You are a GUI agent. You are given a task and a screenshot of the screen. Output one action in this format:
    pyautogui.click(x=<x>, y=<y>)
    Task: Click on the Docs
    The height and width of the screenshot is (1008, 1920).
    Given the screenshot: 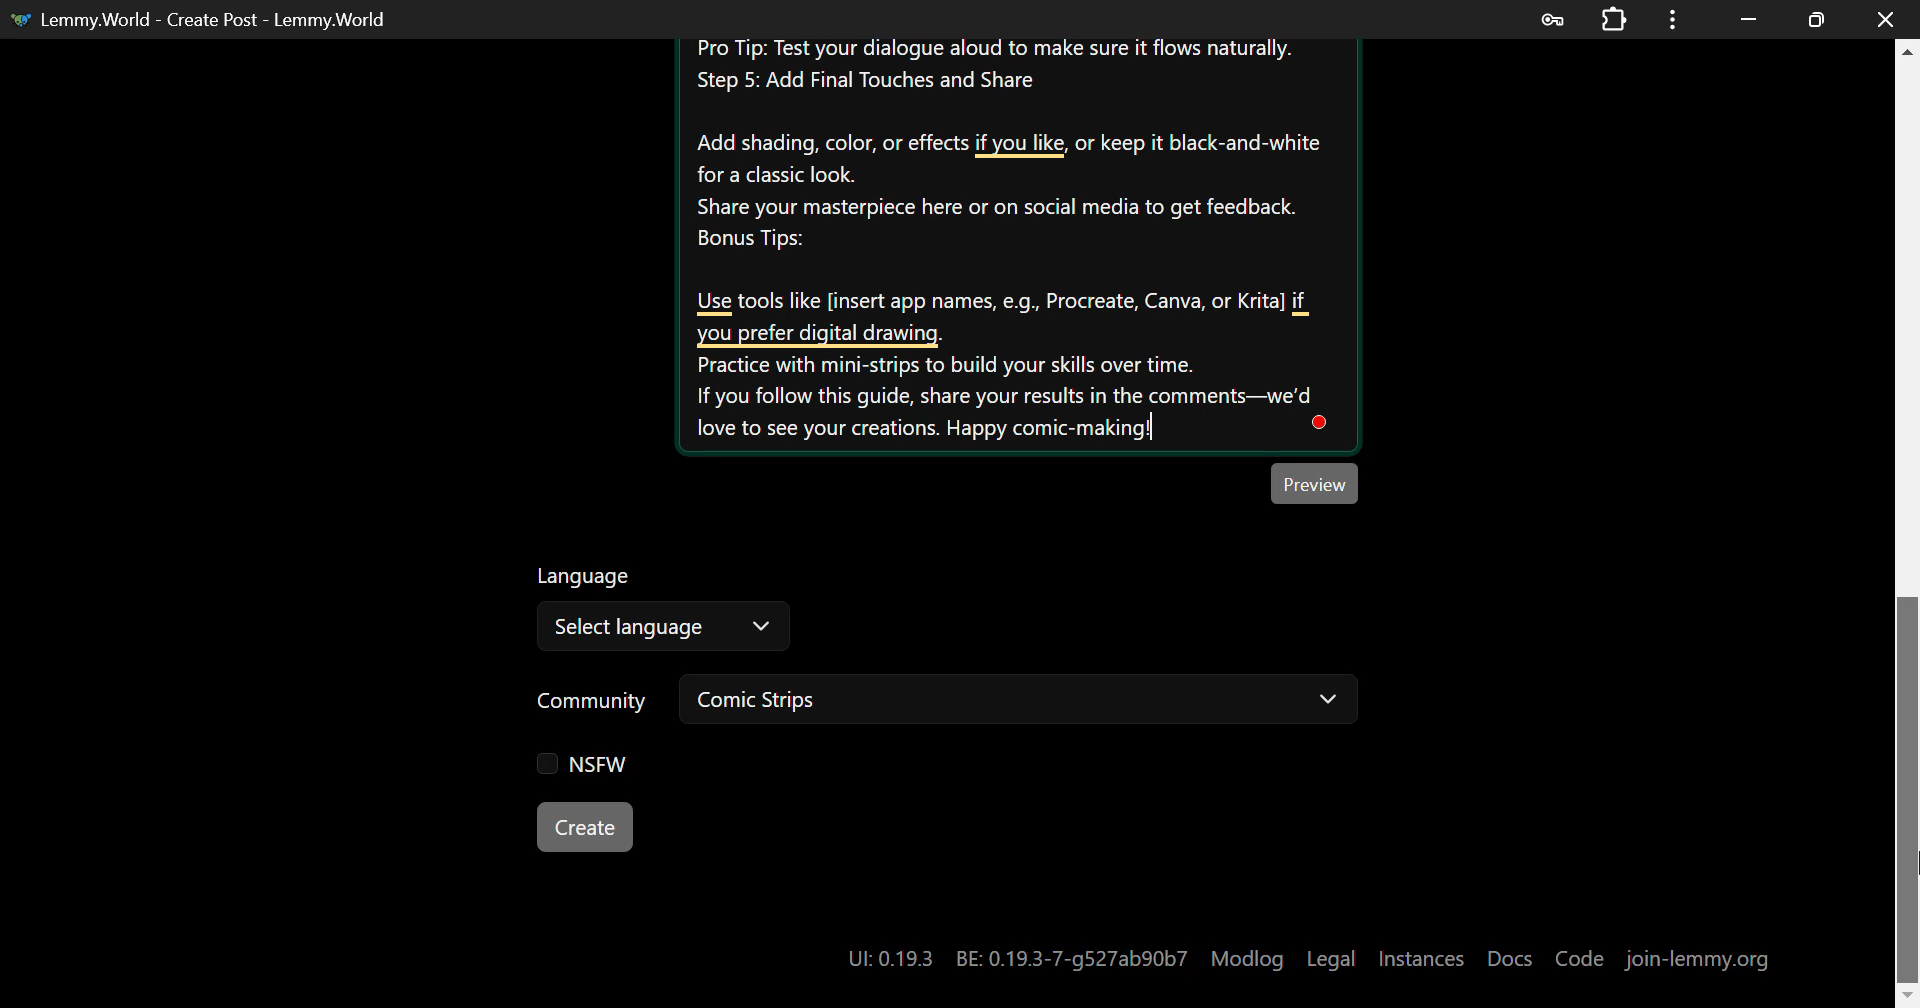 What is the action you would take?
    pyautogui.click(x=1510, y=959)
    